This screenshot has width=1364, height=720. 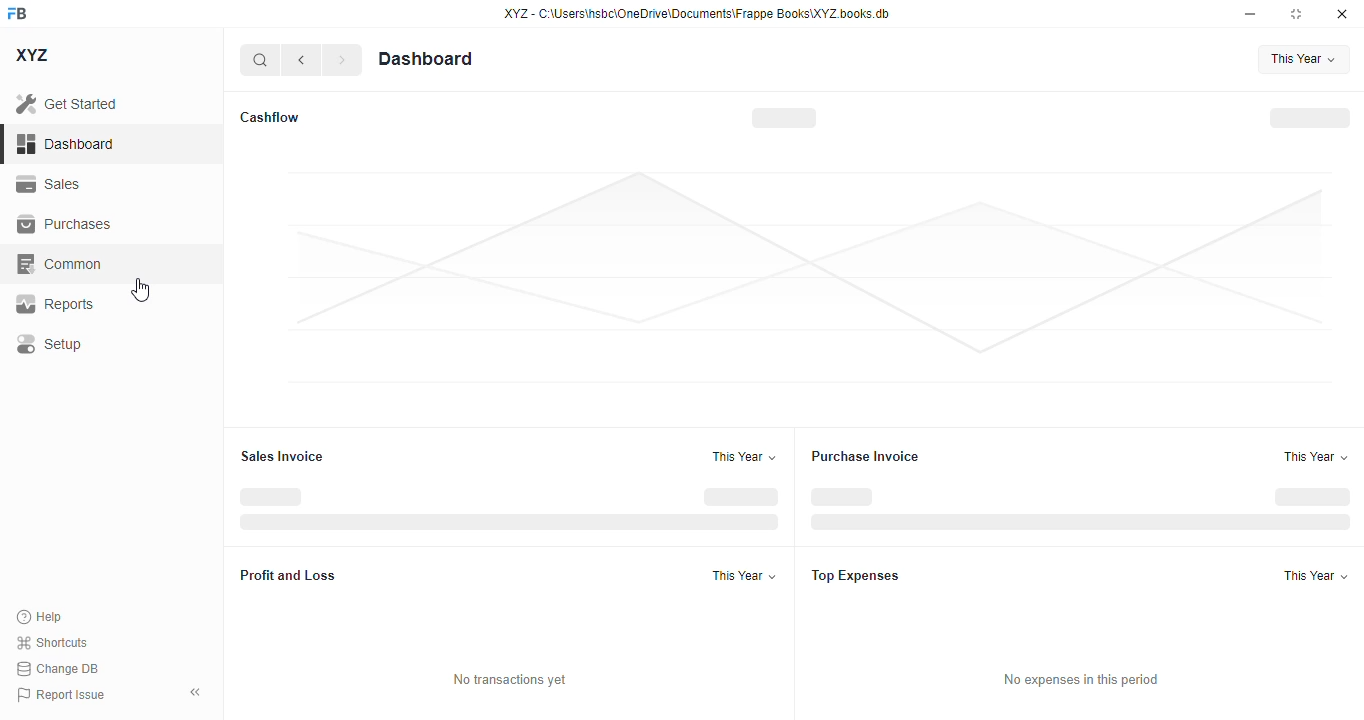 What do you see at coordinates (288, 576) in the screenshot?
I see `profit and loss` at bounding box center [288, 576].